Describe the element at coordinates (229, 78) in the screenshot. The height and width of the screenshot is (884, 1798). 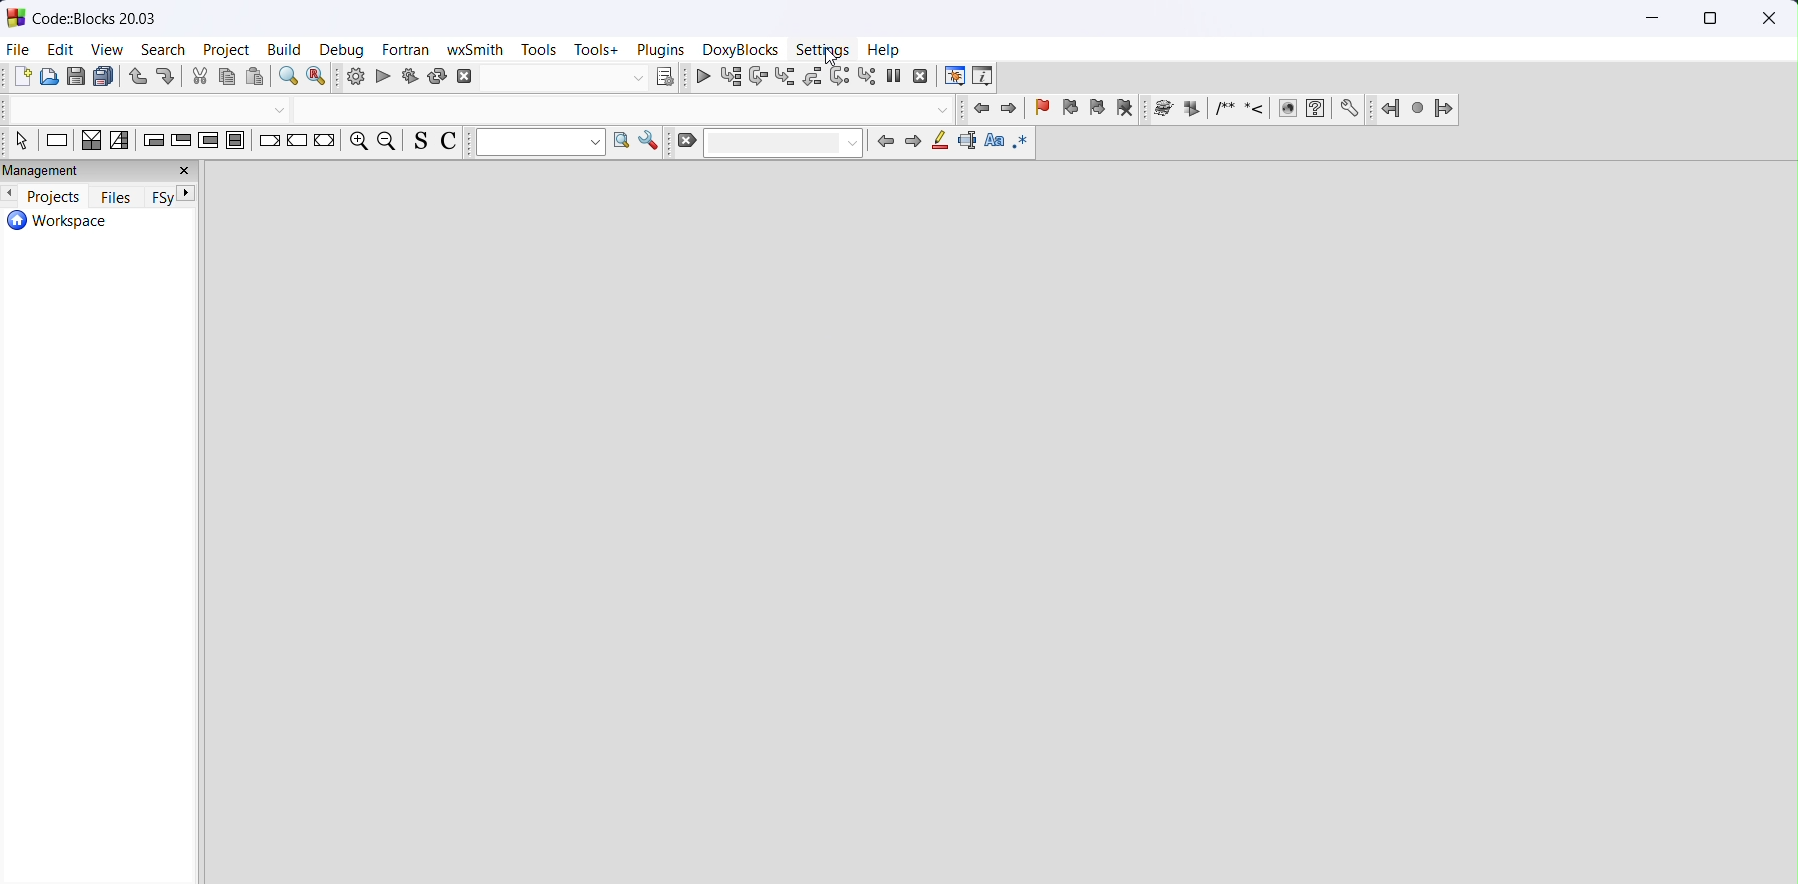
I see `copy` at that location.